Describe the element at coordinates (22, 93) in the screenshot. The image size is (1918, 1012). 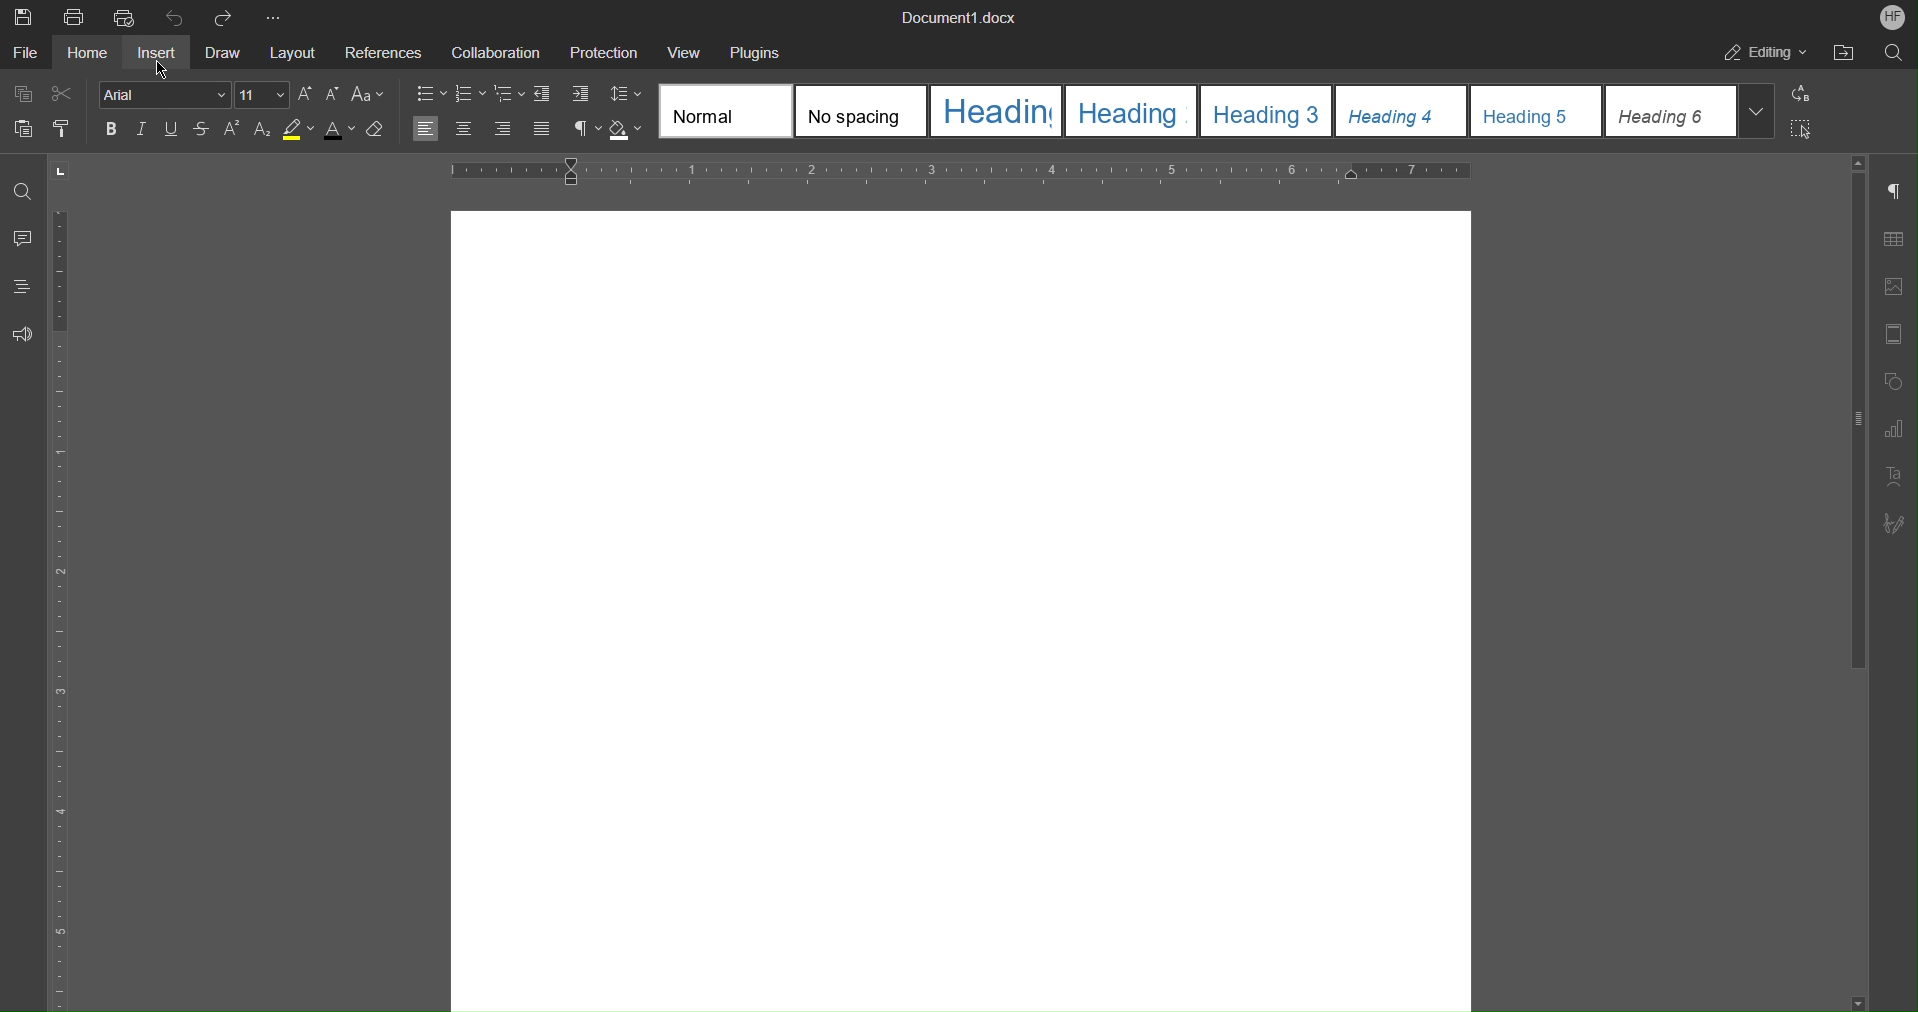
I see `Copy` at that location.